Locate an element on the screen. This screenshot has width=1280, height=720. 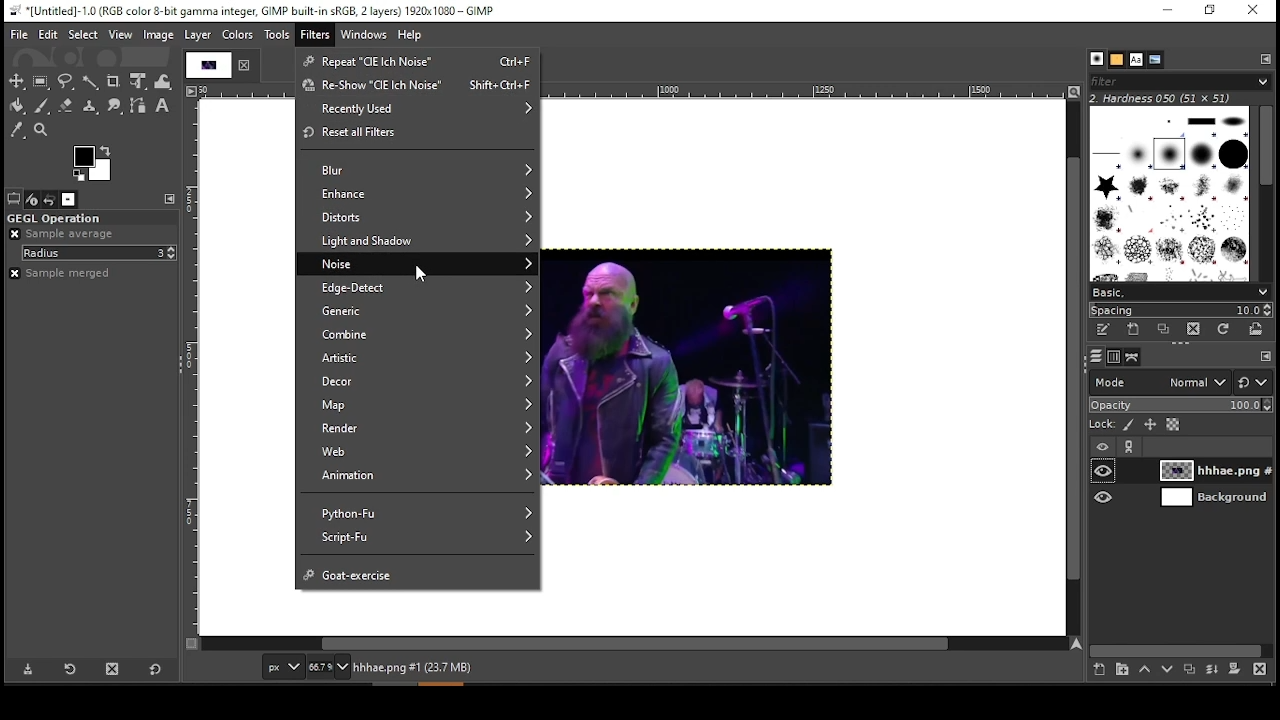
rectangular selection tool is located at coordinates (40, 81).